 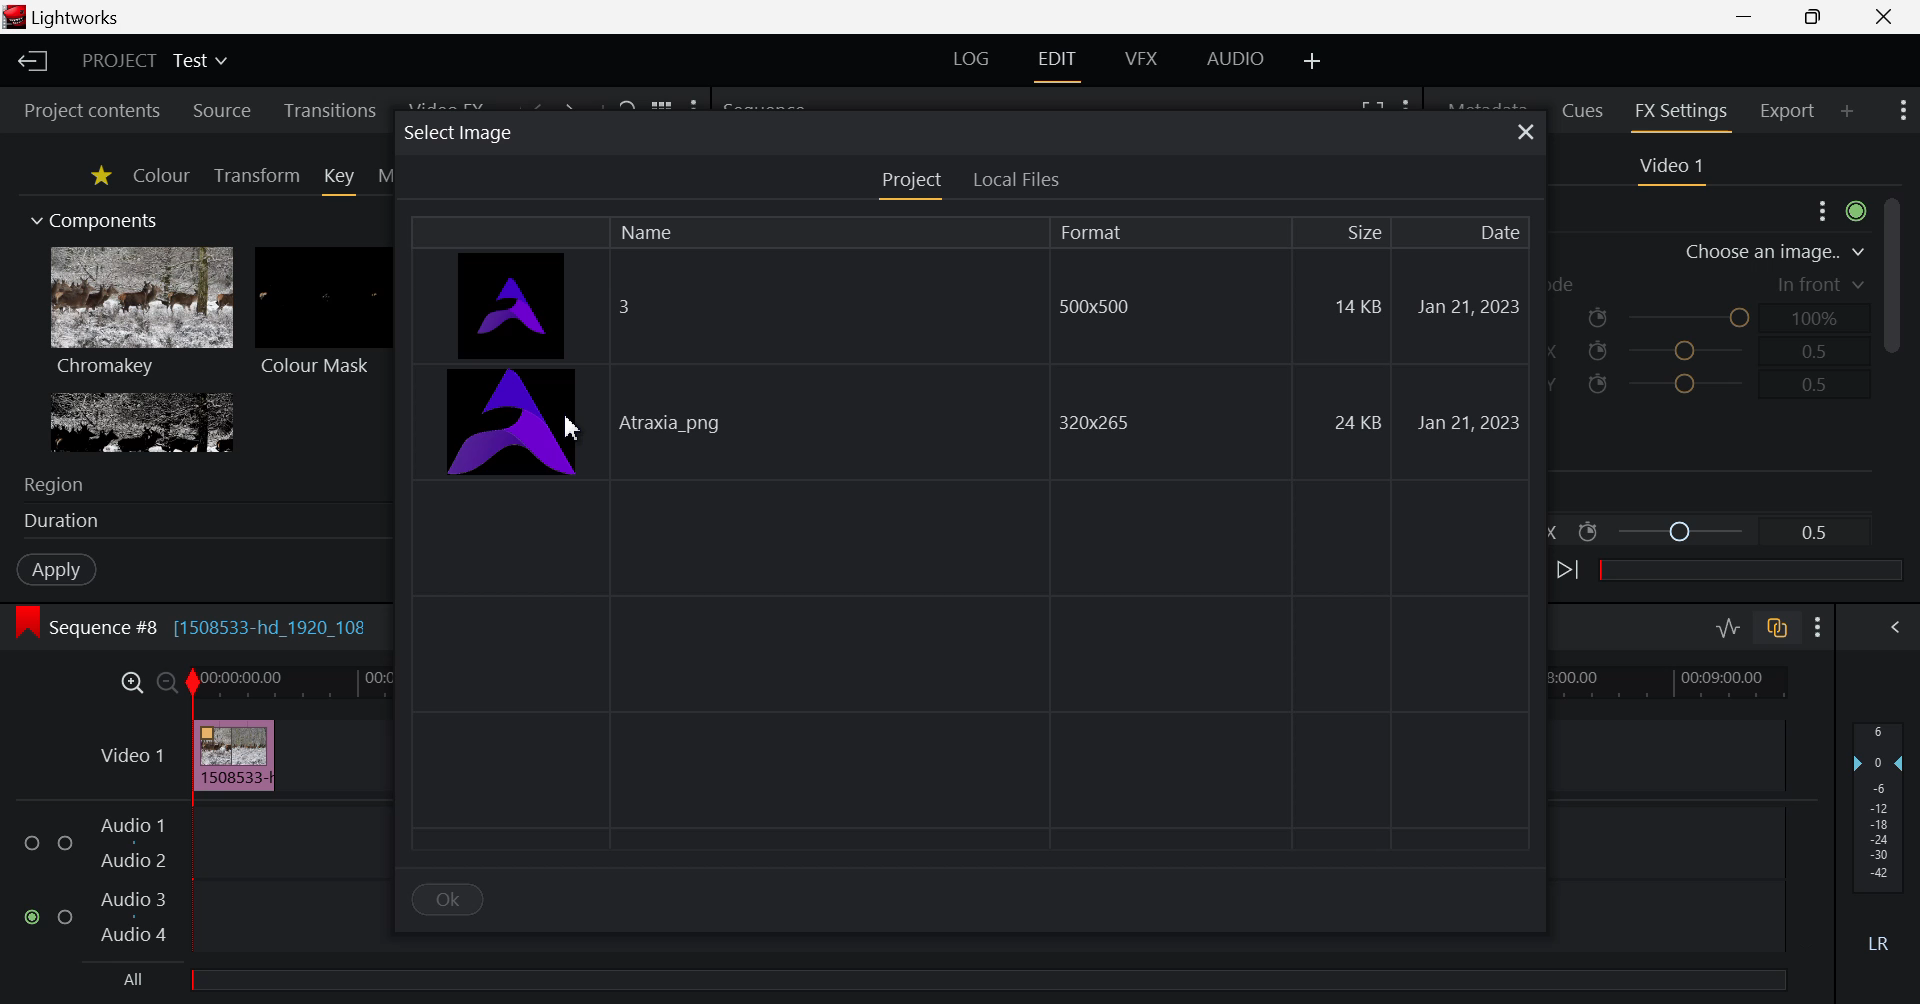 I want to click on Project Title, so click(x=154, y=60).